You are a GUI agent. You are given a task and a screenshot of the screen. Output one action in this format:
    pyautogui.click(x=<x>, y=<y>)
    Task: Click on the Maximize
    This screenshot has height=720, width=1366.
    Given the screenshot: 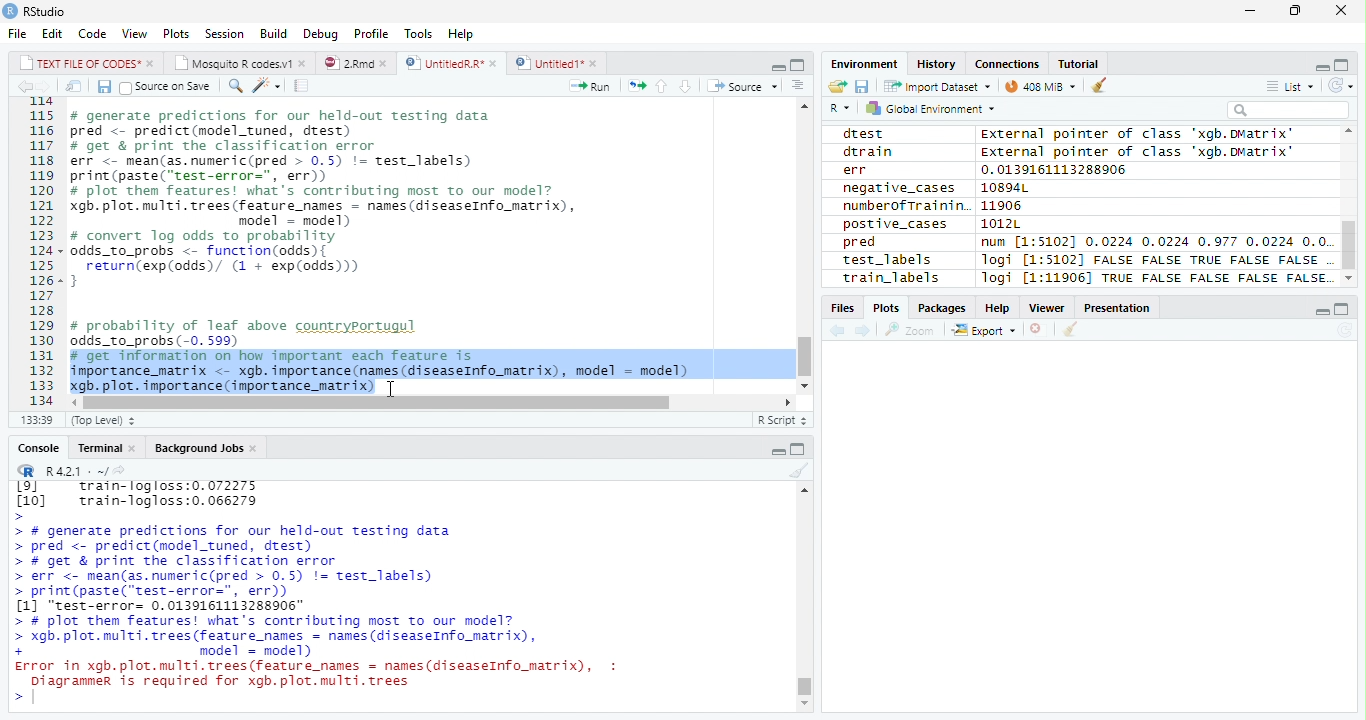 What is the action you would take?
    pyautogui.click(x=1345, y=63)
    